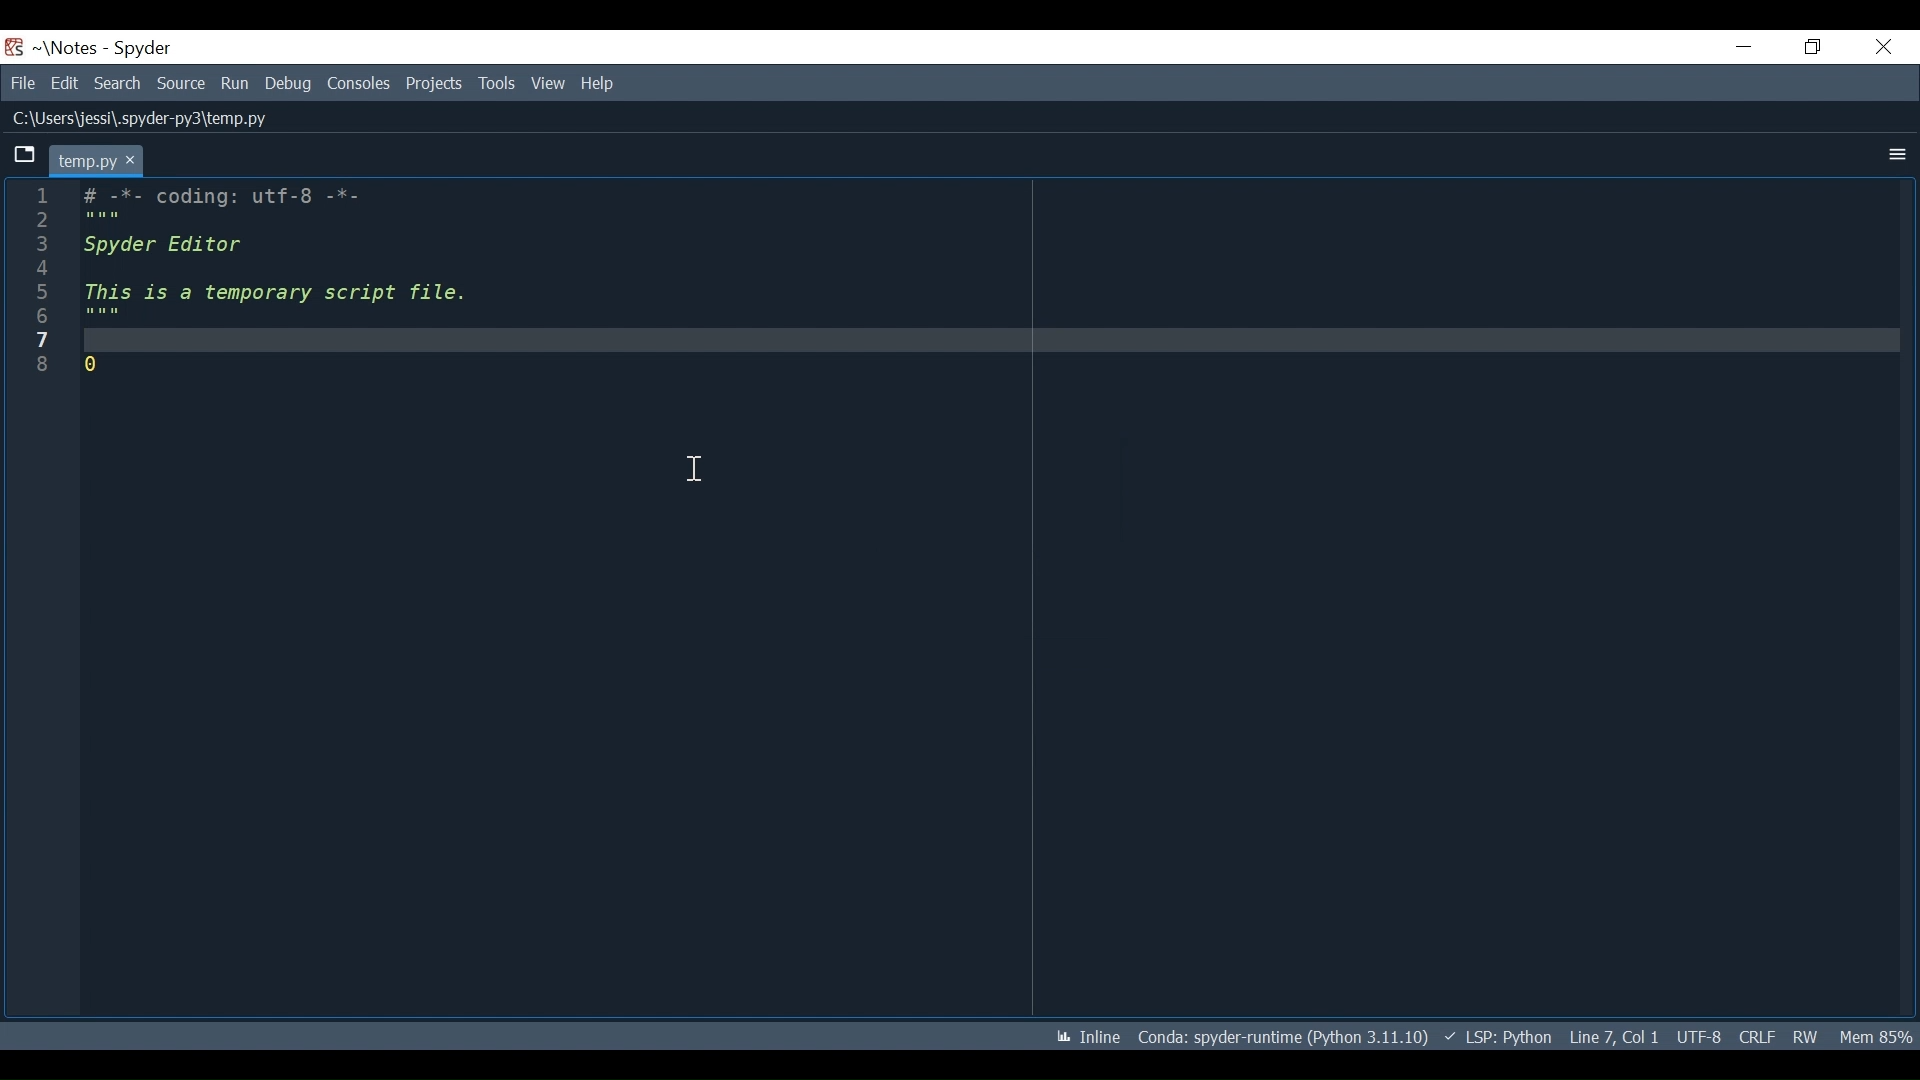 This screenshot has width=1920, height=1080. What do you see at coordinates (1883, 45) in the screenshot?
I see `Close` at bounding box center [1883, 45].